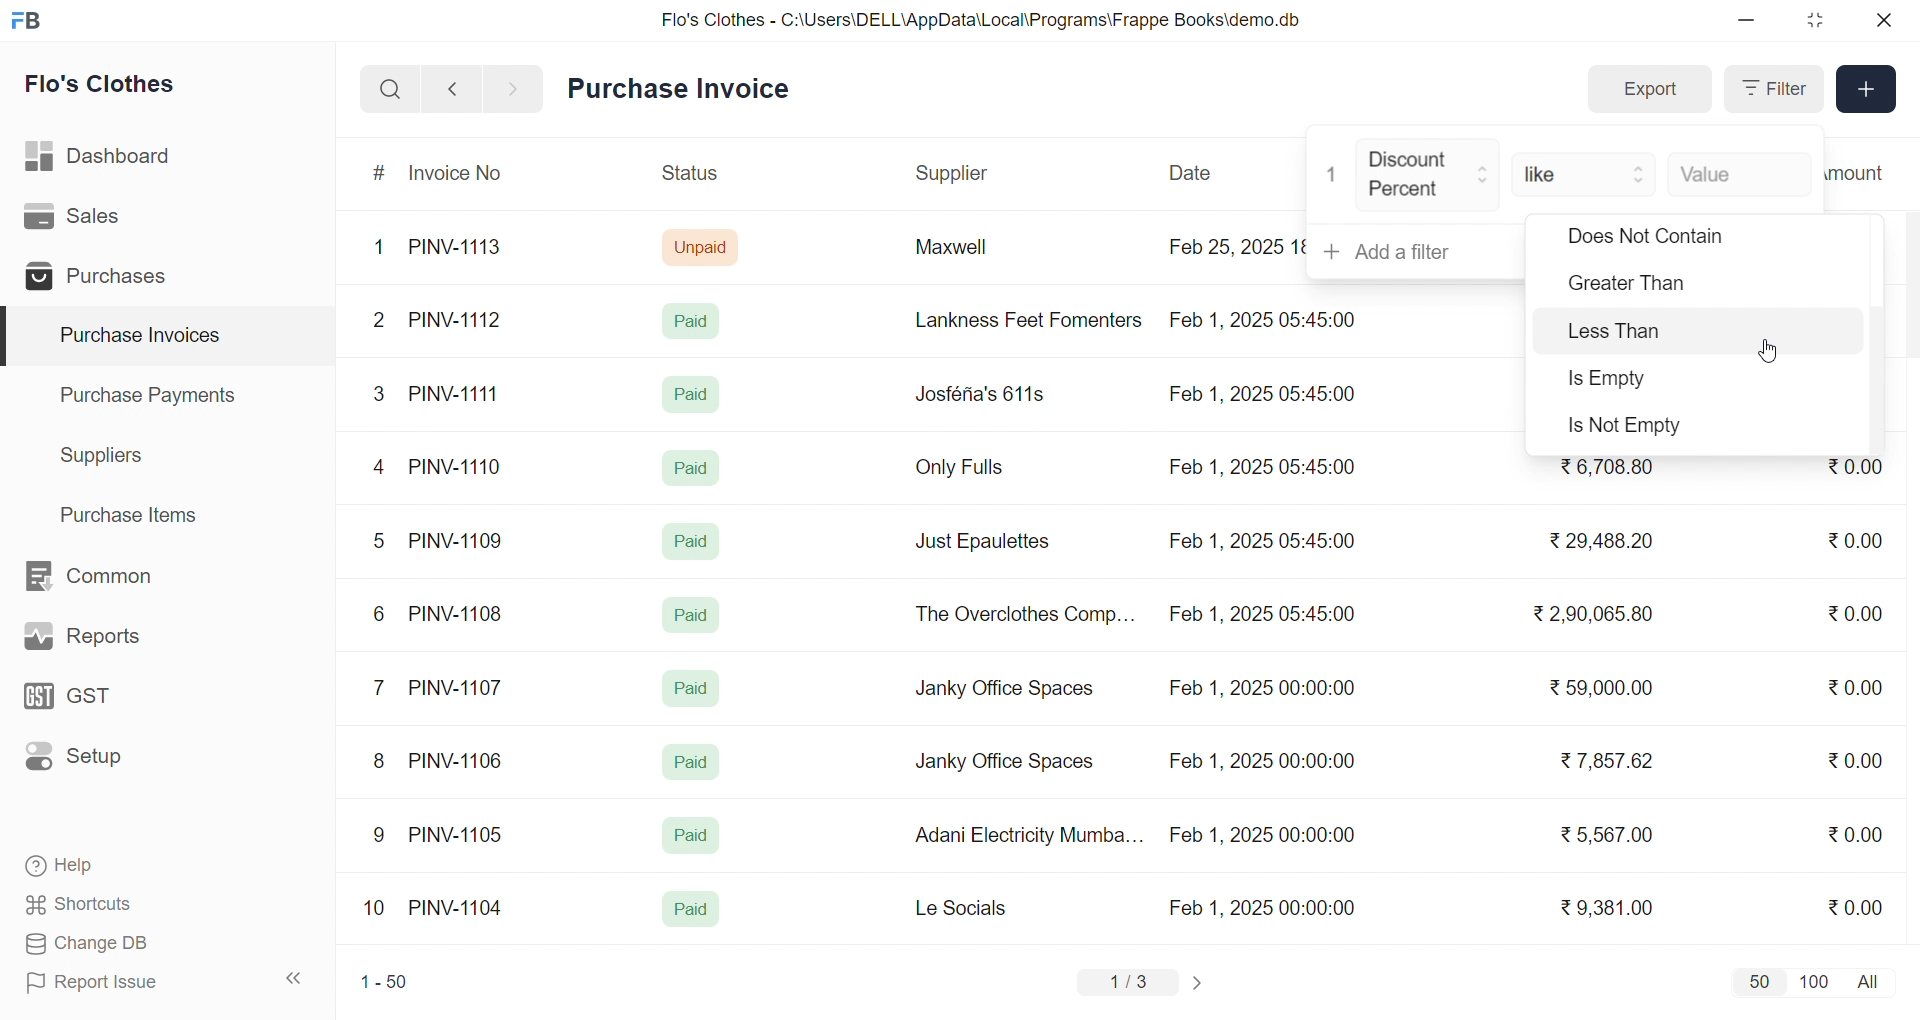 This screenshot has height=1020, width=1920. I want to click on Is Empty, so click(1644, 383).